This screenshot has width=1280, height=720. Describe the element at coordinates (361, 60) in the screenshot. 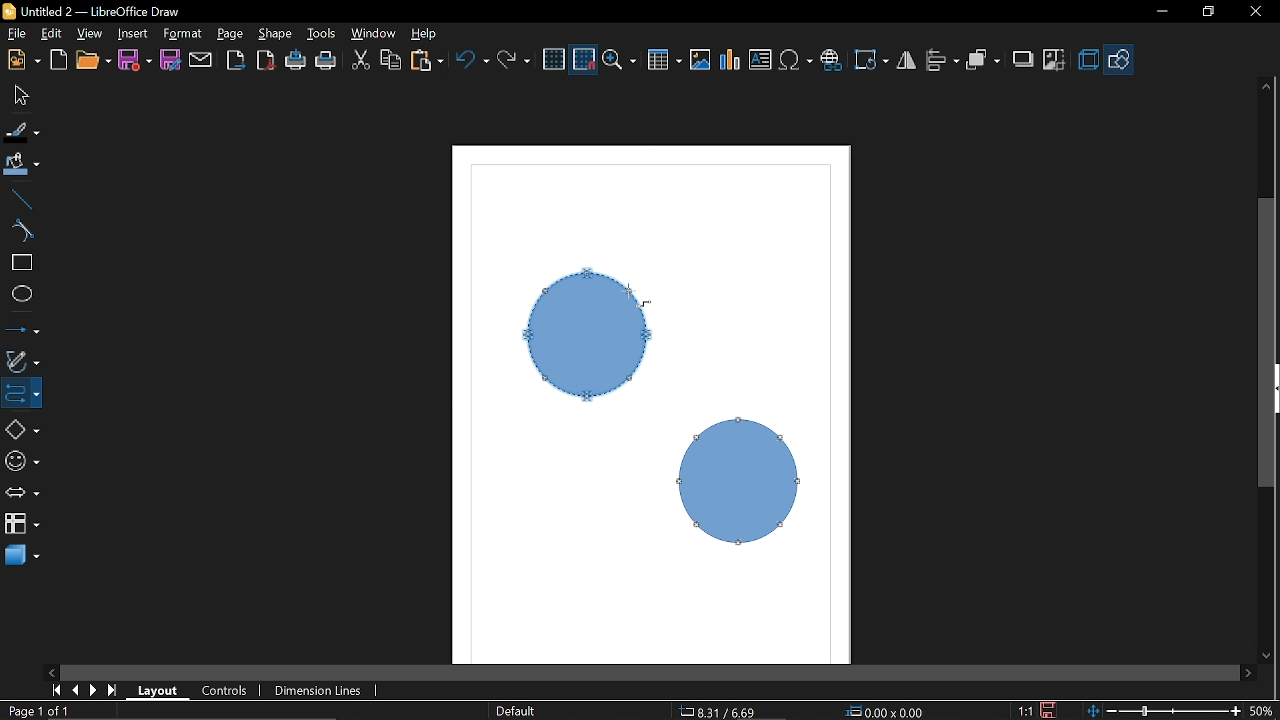

I see `CUt ` at that location.